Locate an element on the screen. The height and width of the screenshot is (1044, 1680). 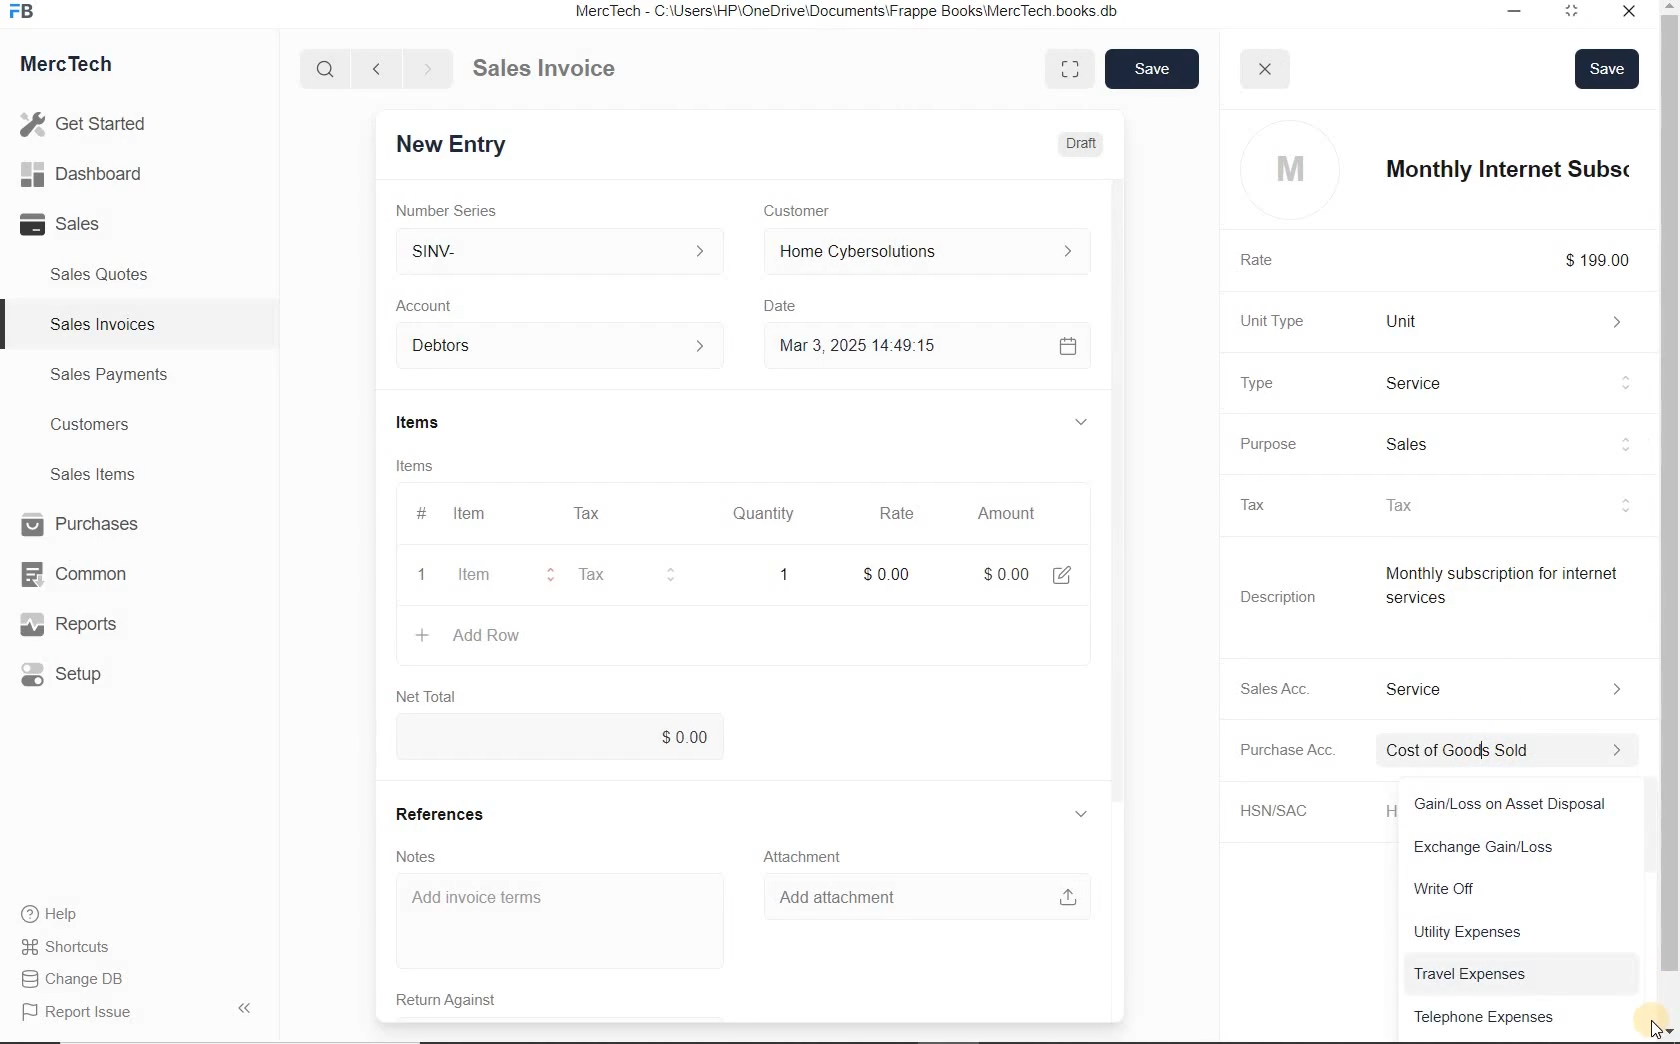
sales is located at coordinates (1524, 441).